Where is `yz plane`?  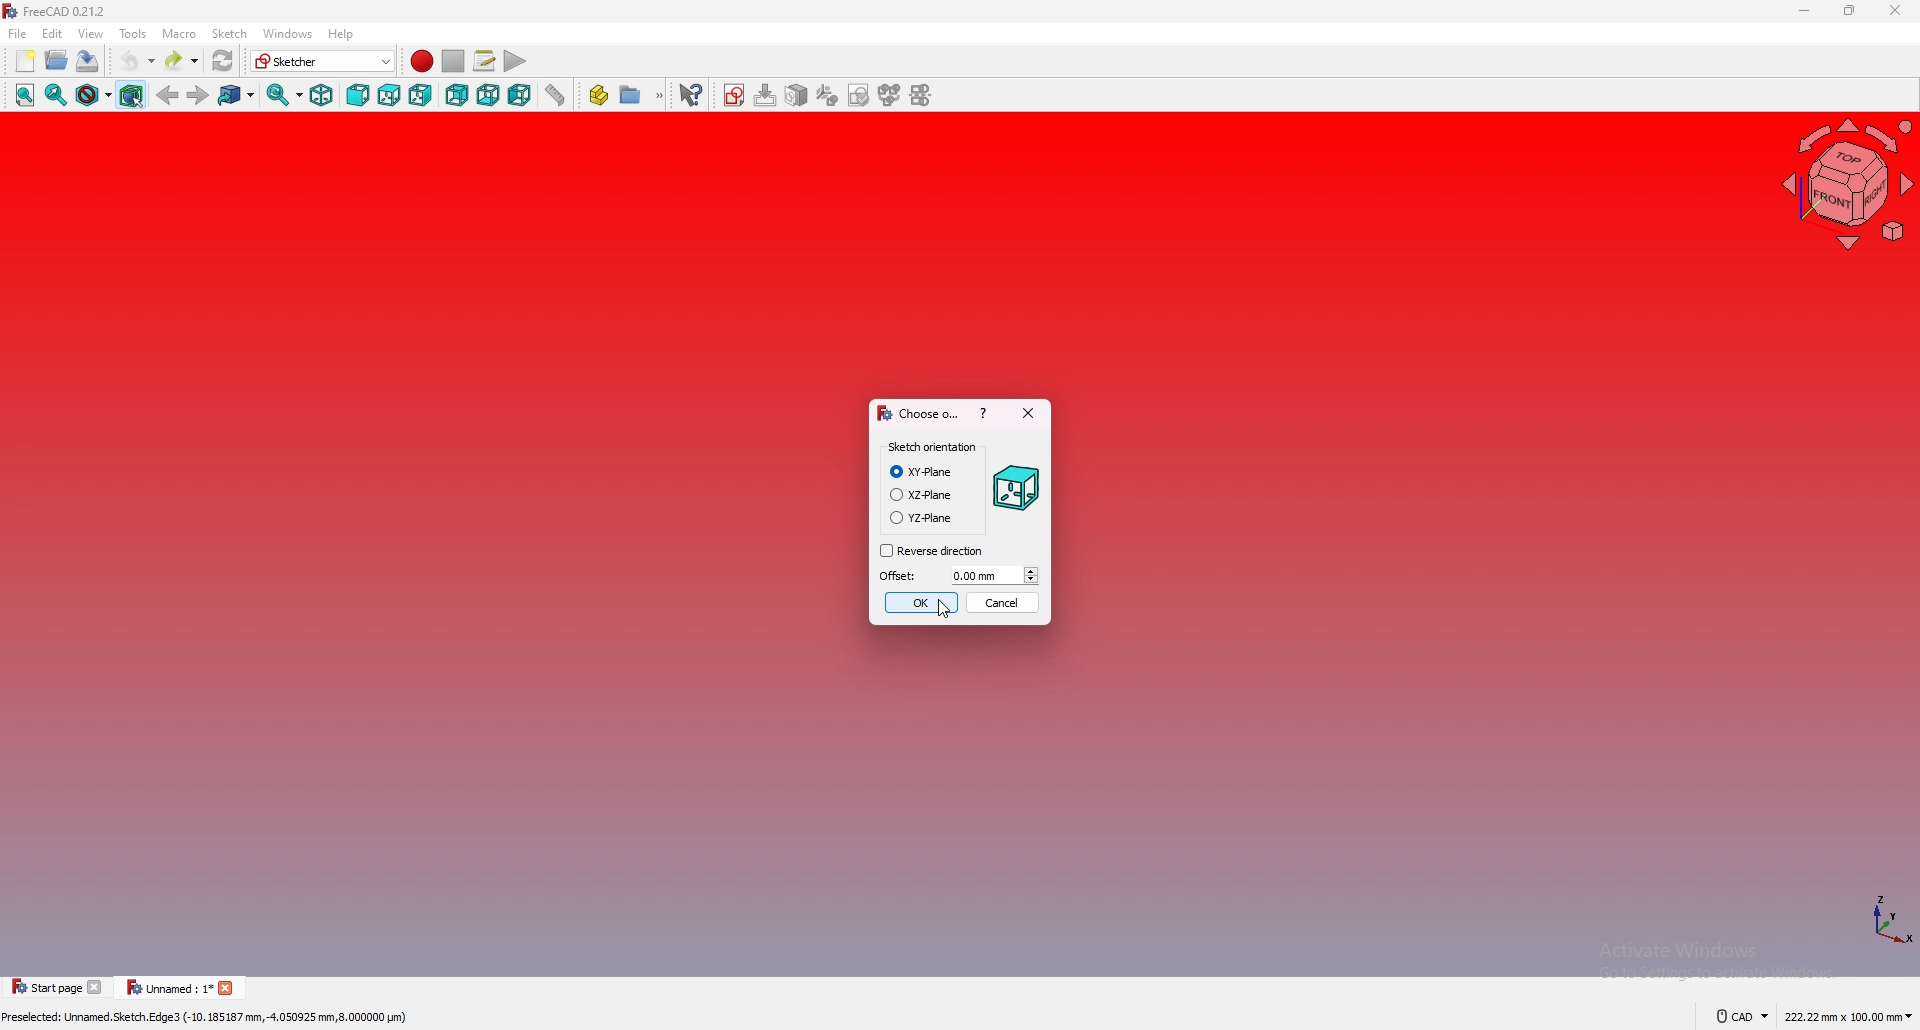
yz plane is located at coordinates (921, 517).